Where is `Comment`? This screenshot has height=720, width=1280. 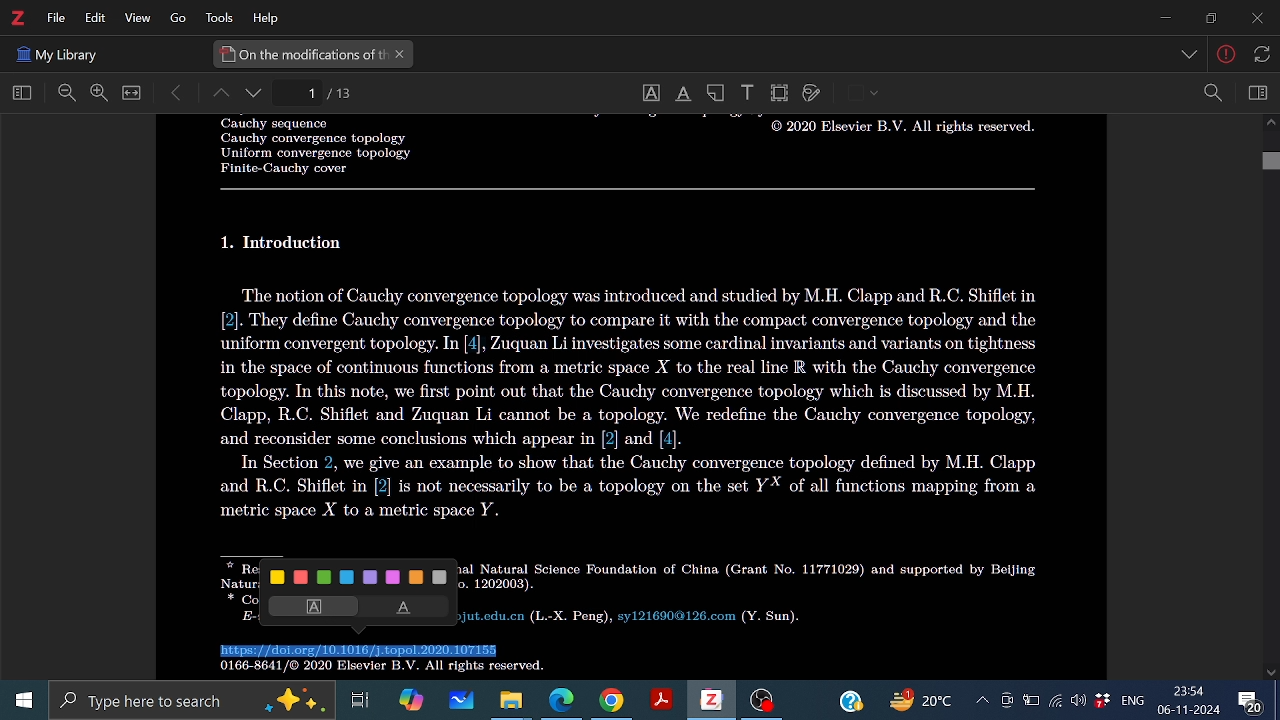
Comment is located at coordinates (1257, 699).